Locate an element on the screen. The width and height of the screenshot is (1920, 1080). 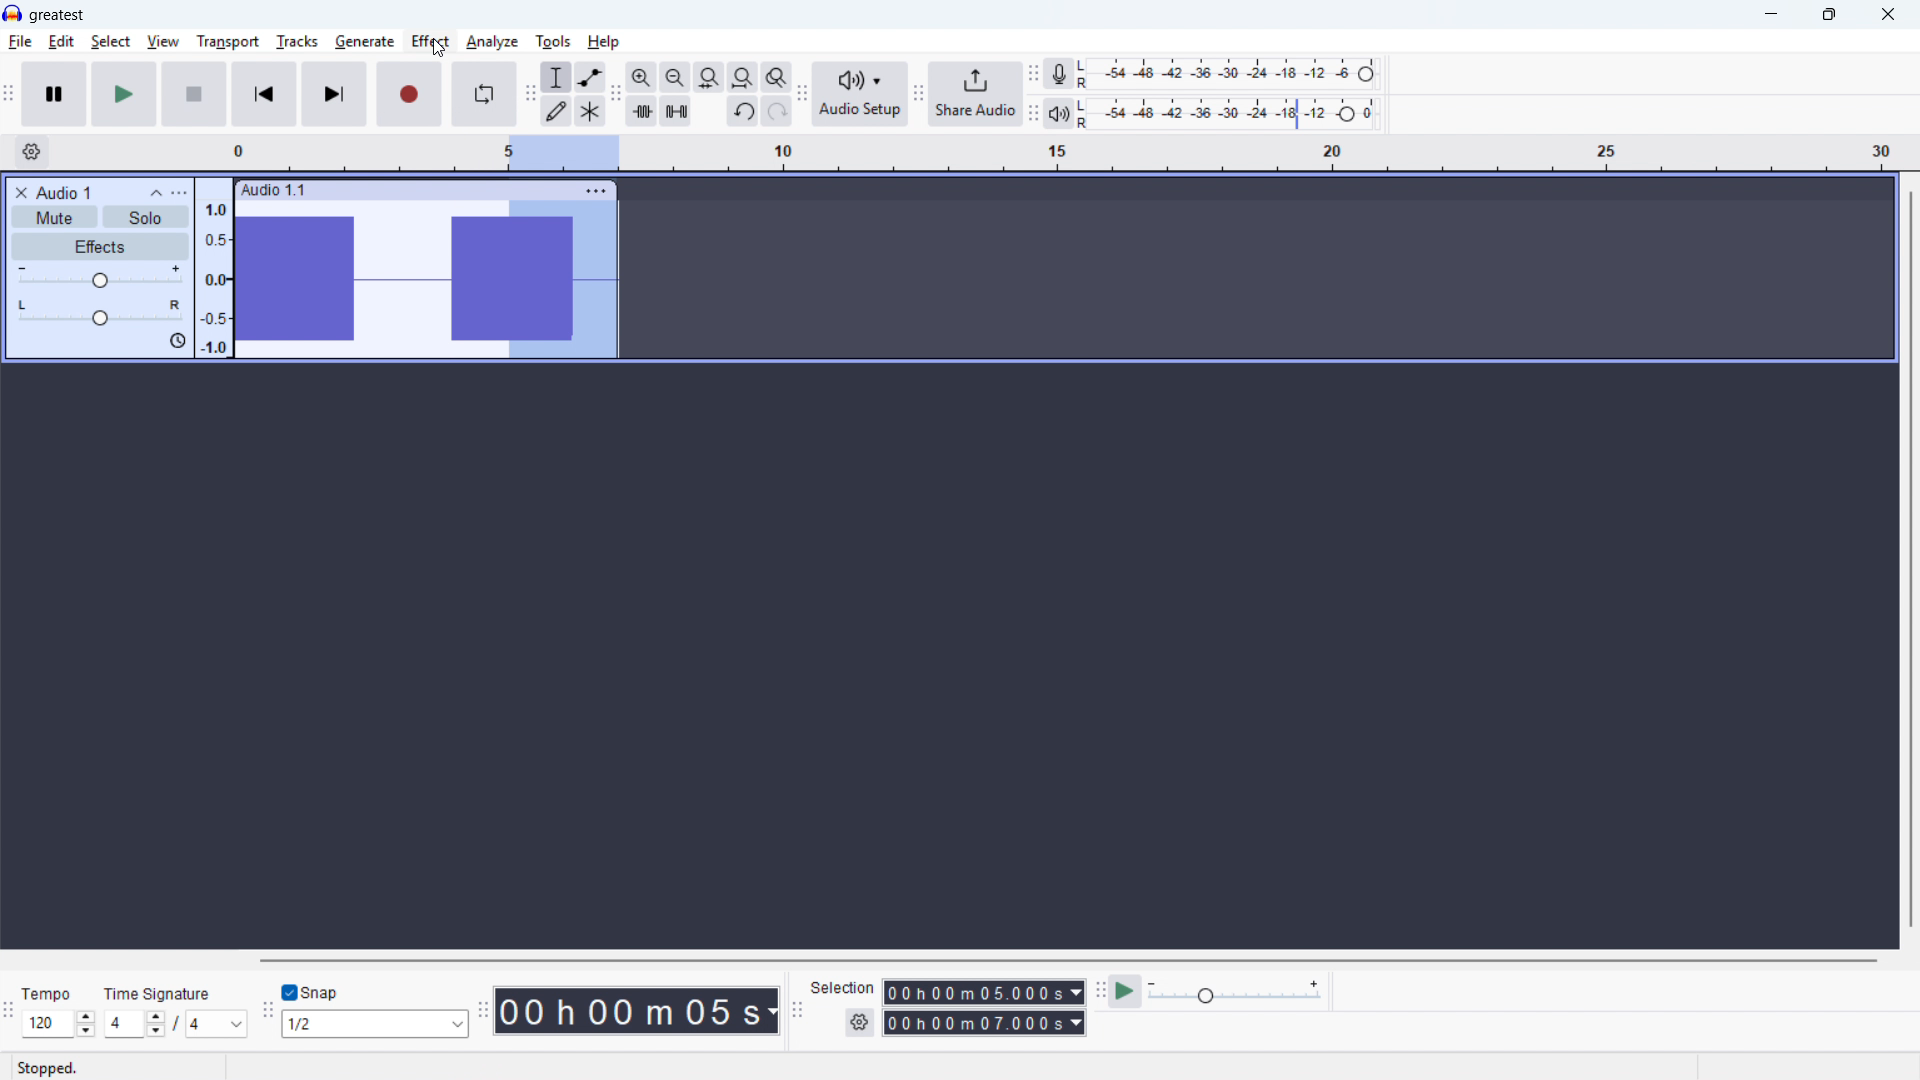
Mute  is located at coordinates (54, 216).